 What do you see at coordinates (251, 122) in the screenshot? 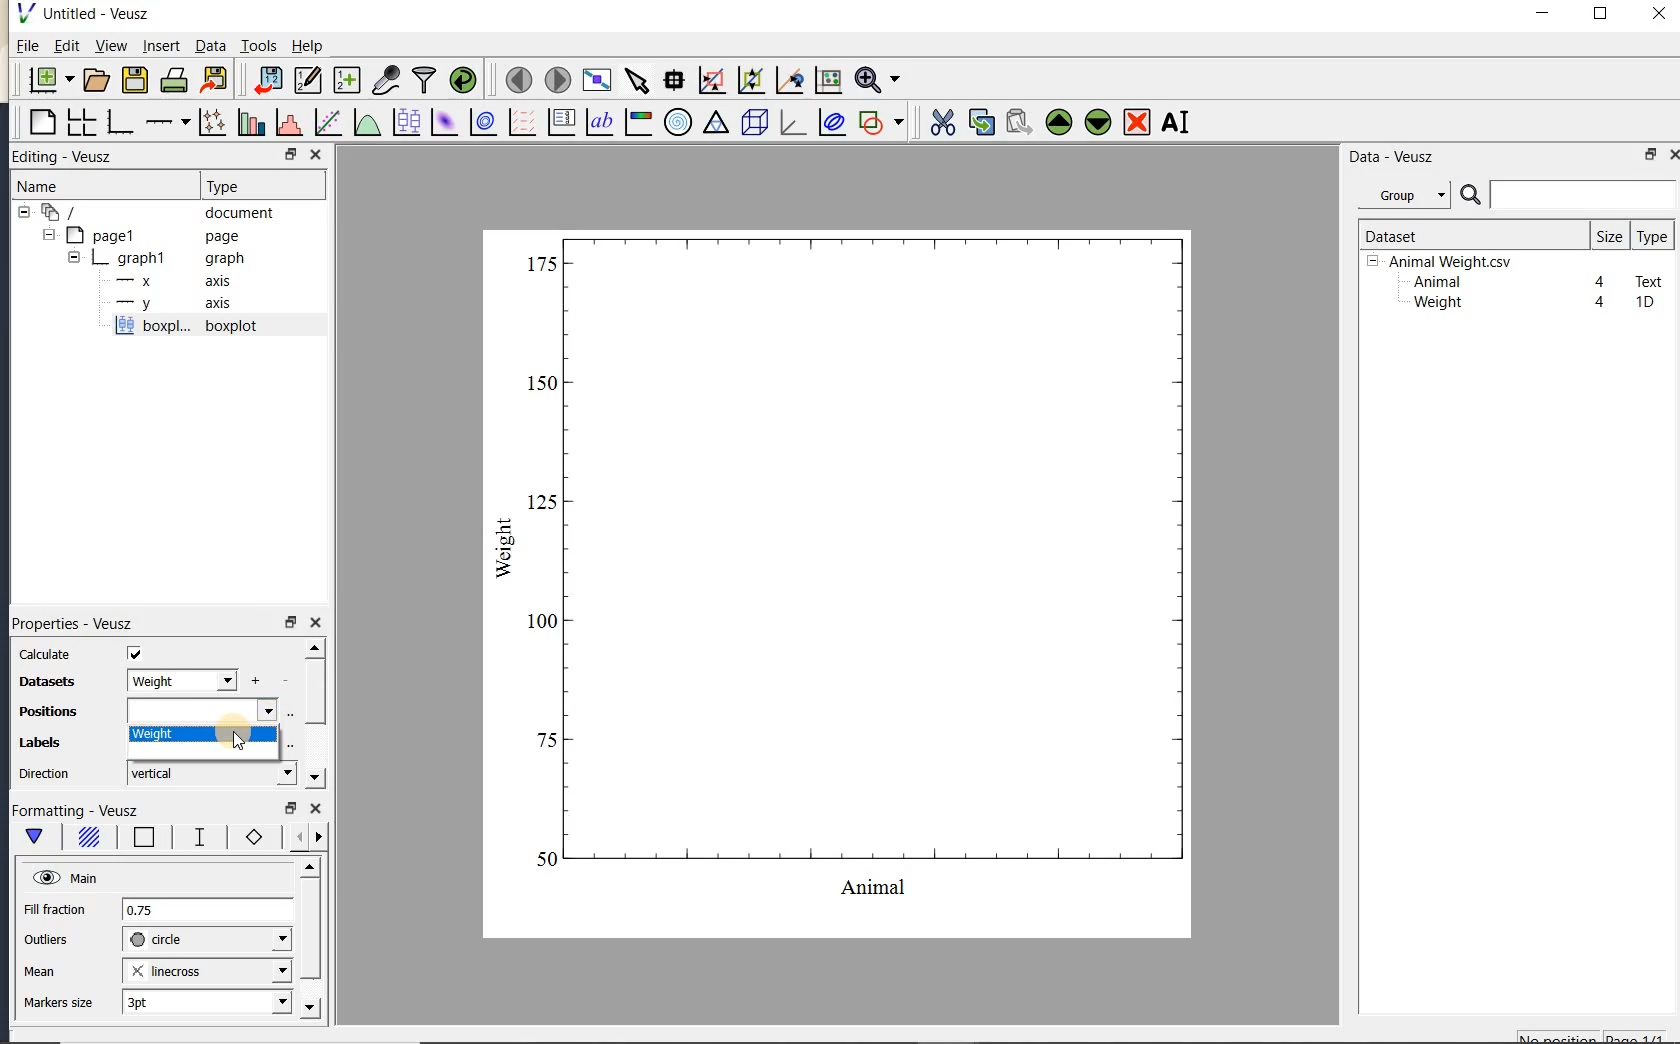
I see `plot bar charts` at bounding box center [251, 122].